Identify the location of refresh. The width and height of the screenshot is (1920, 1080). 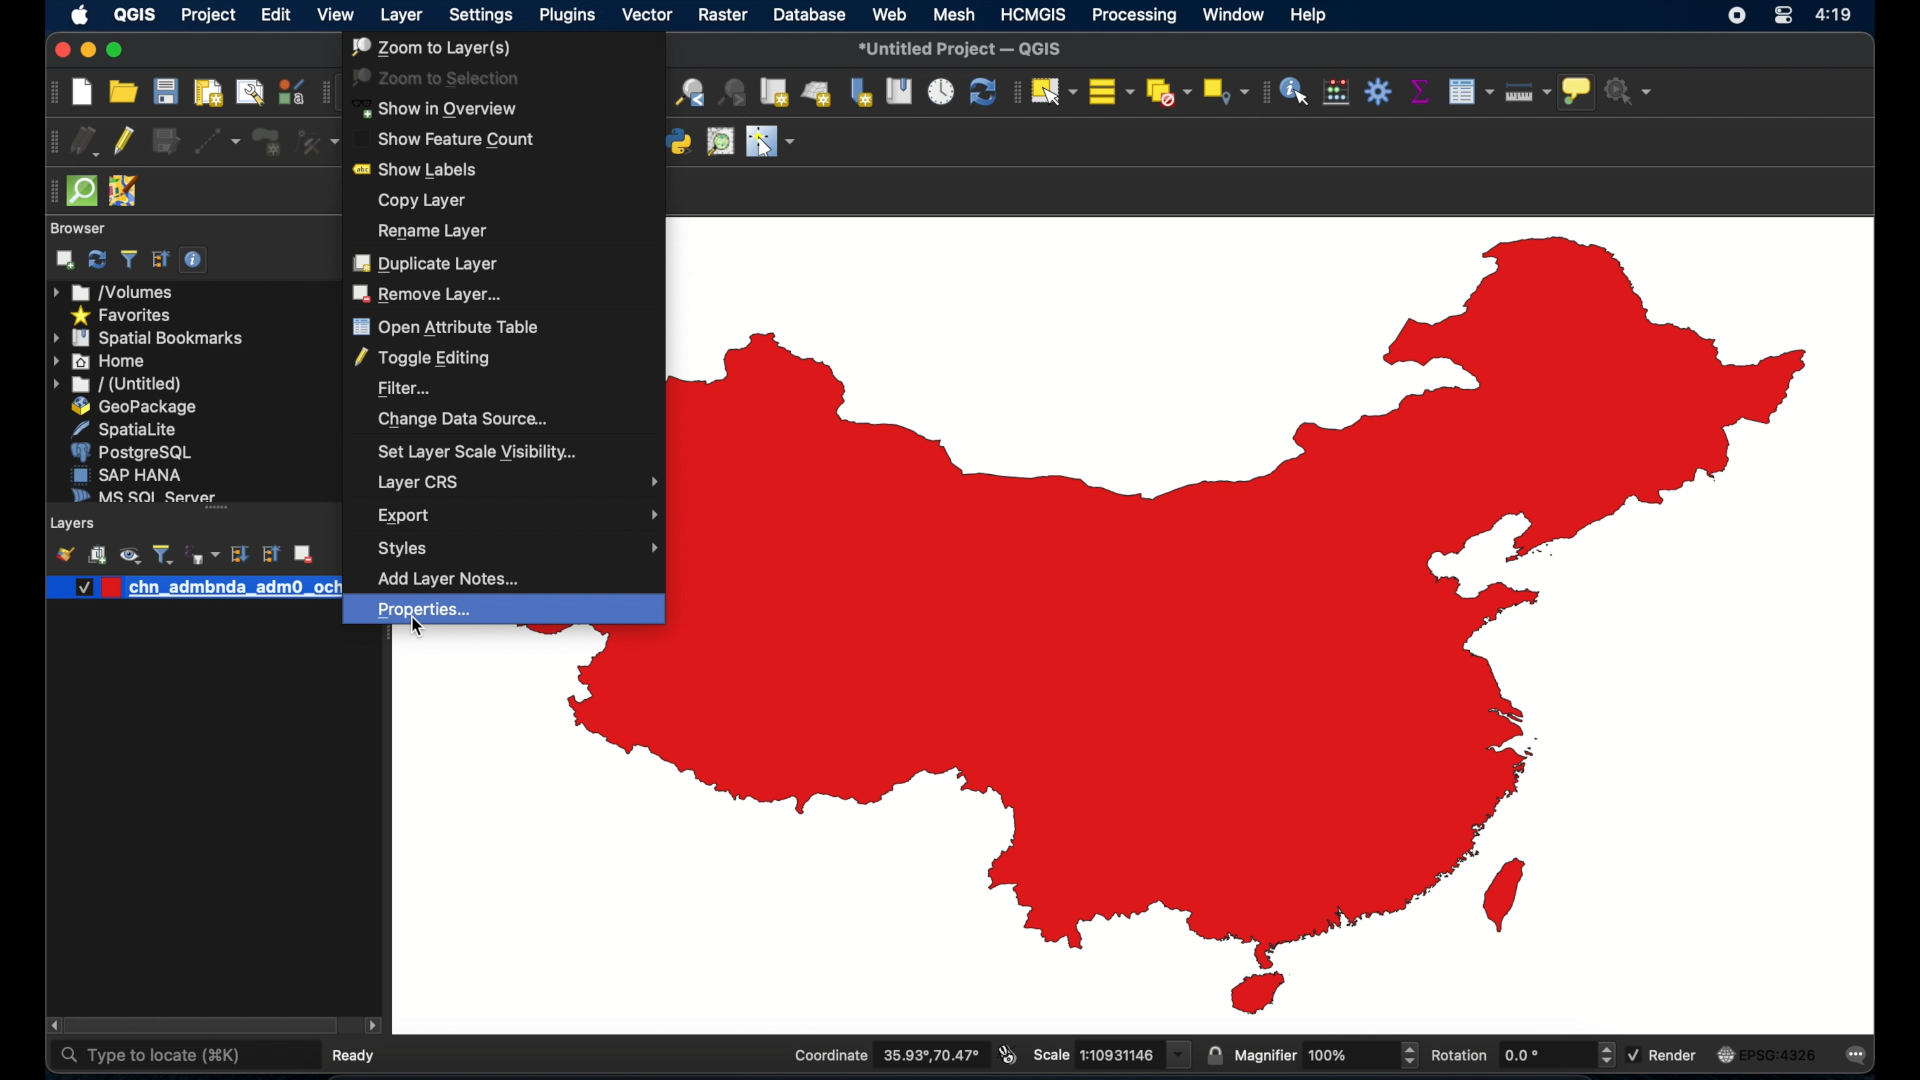
(980, 94).